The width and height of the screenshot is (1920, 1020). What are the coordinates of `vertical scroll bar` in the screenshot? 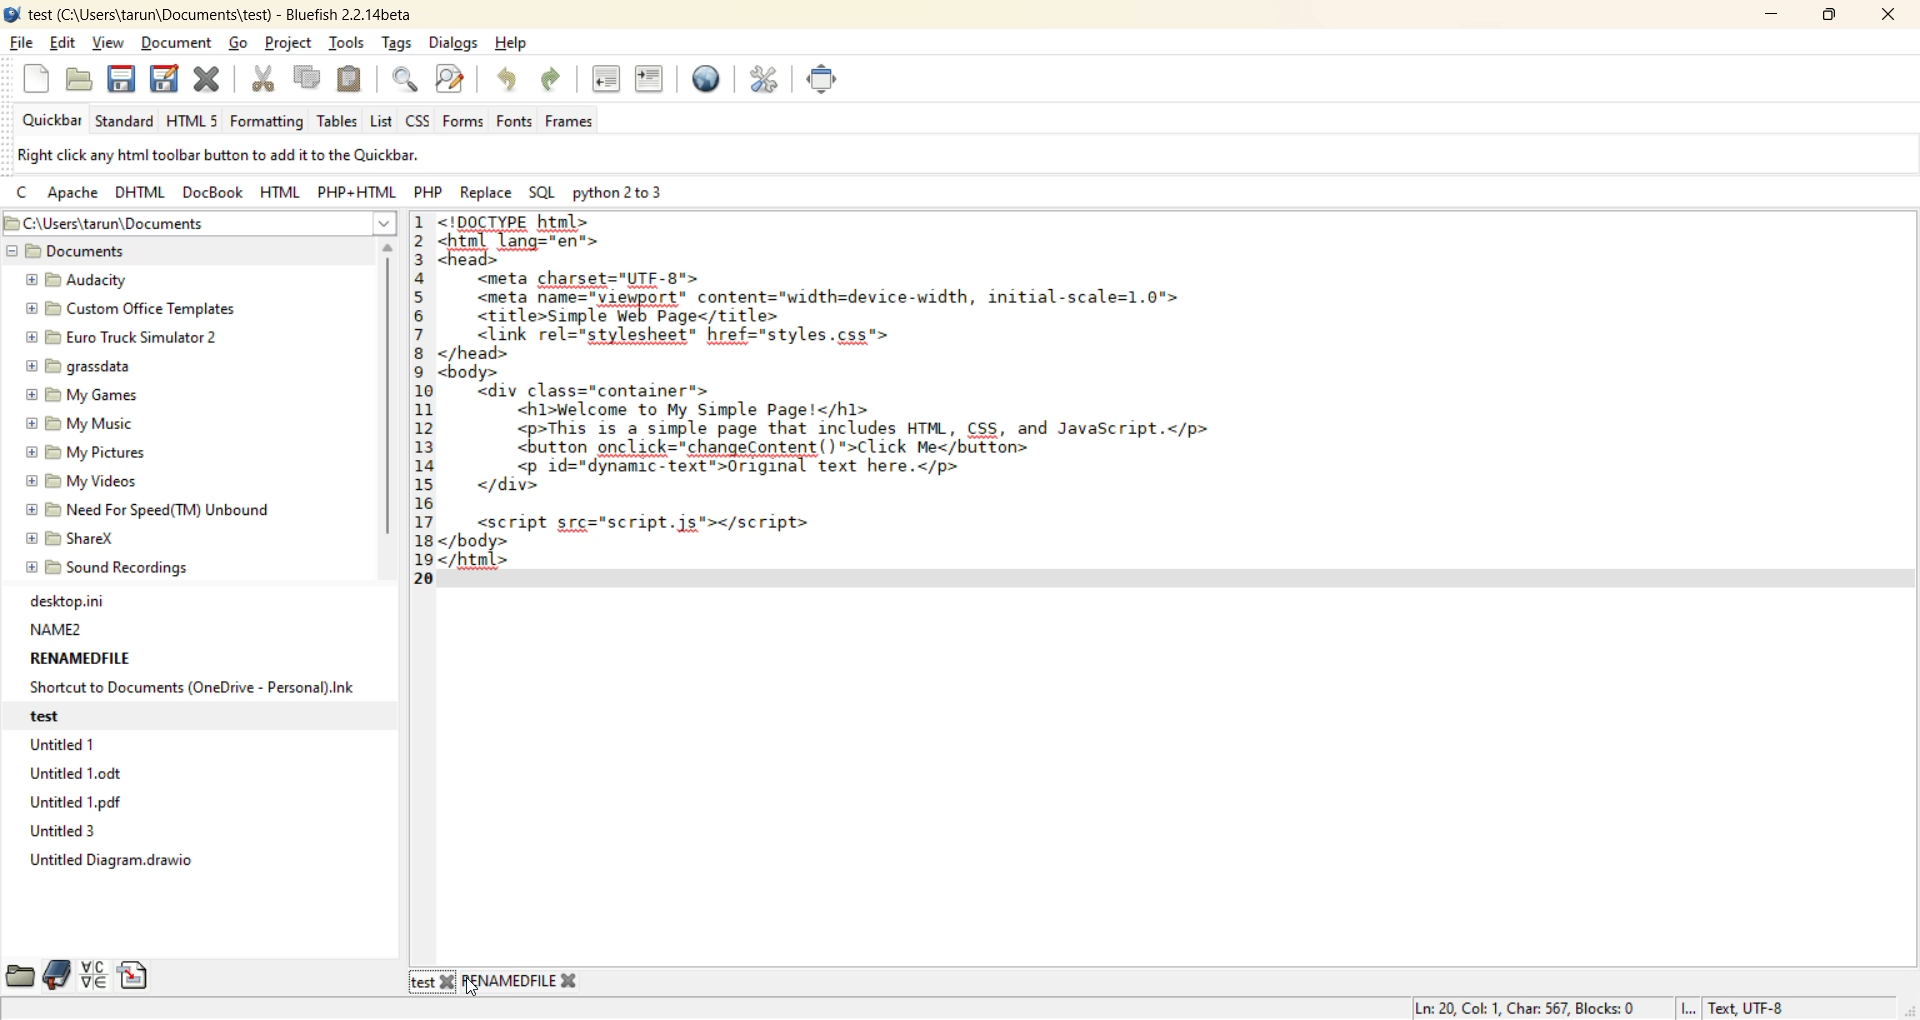 It's located at (388, 399).